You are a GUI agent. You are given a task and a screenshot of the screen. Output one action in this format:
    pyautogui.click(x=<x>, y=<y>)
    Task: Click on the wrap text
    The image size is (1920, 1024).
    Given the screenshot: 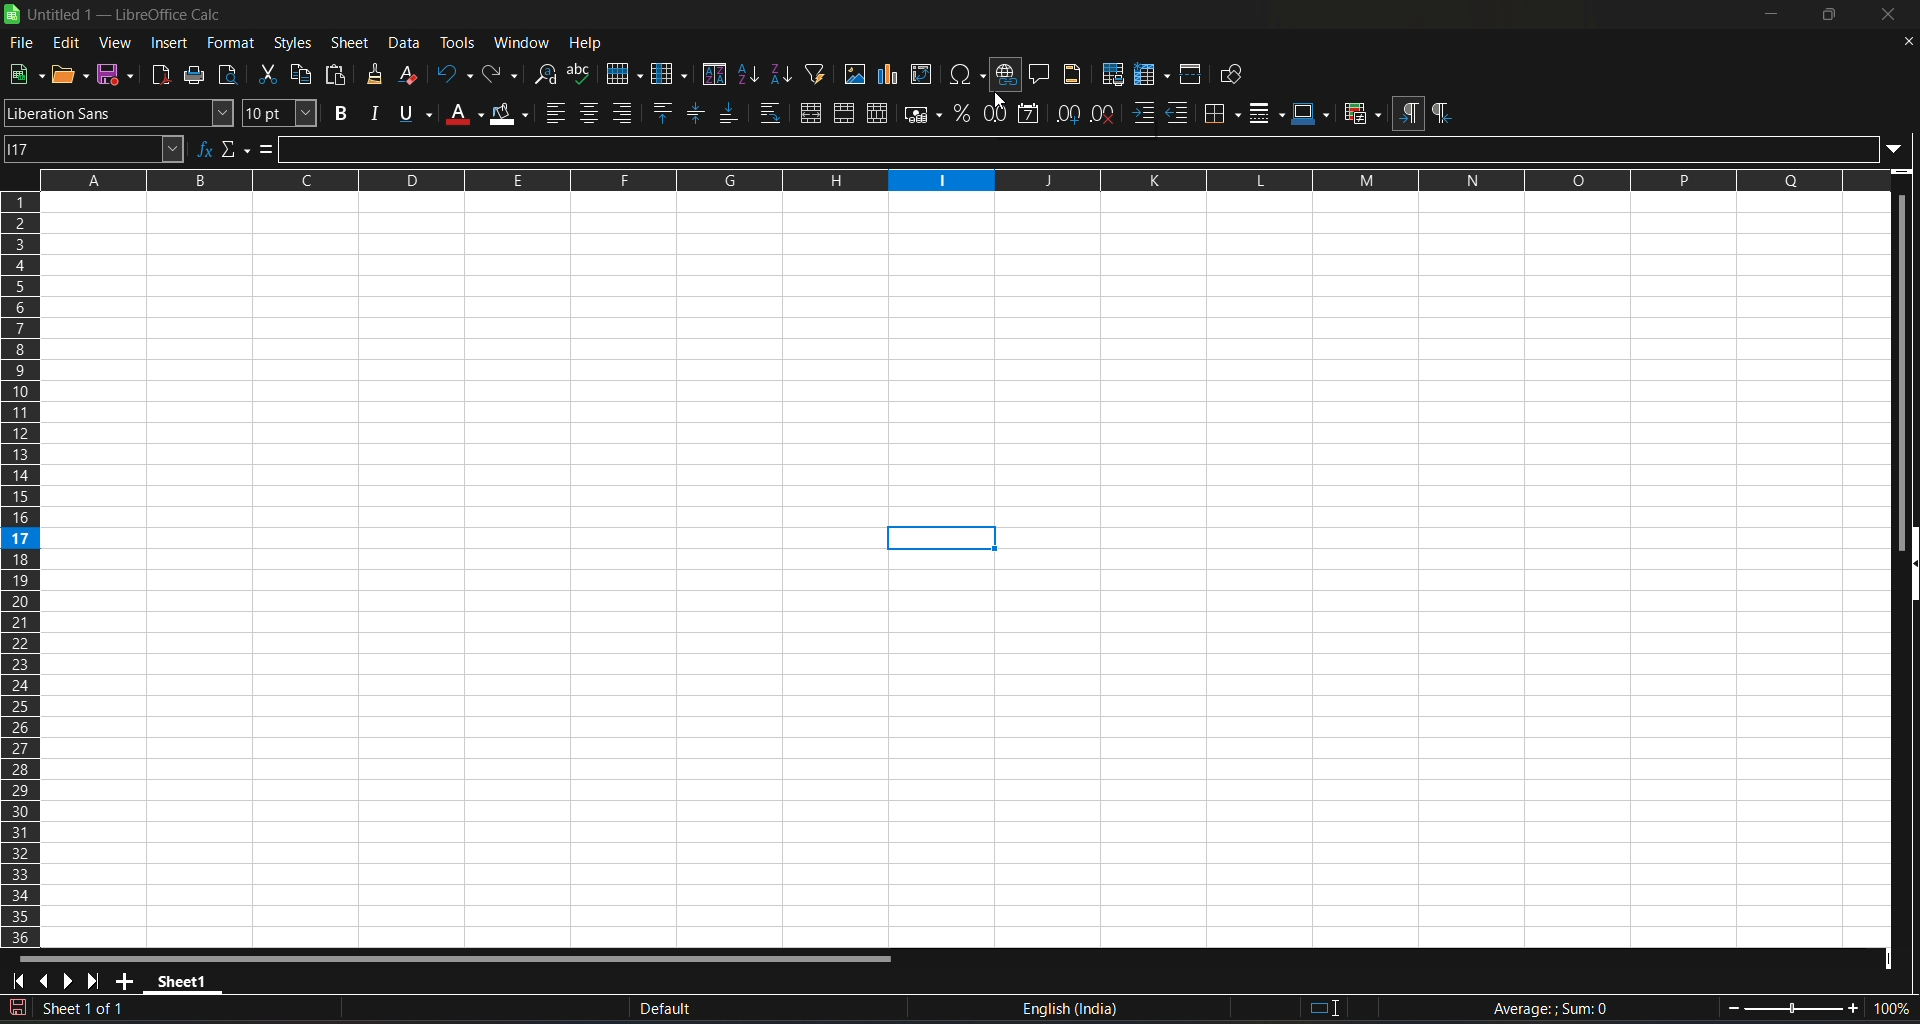 What is the action you would take?
    pyautogui.click(x=772, y=113)
    